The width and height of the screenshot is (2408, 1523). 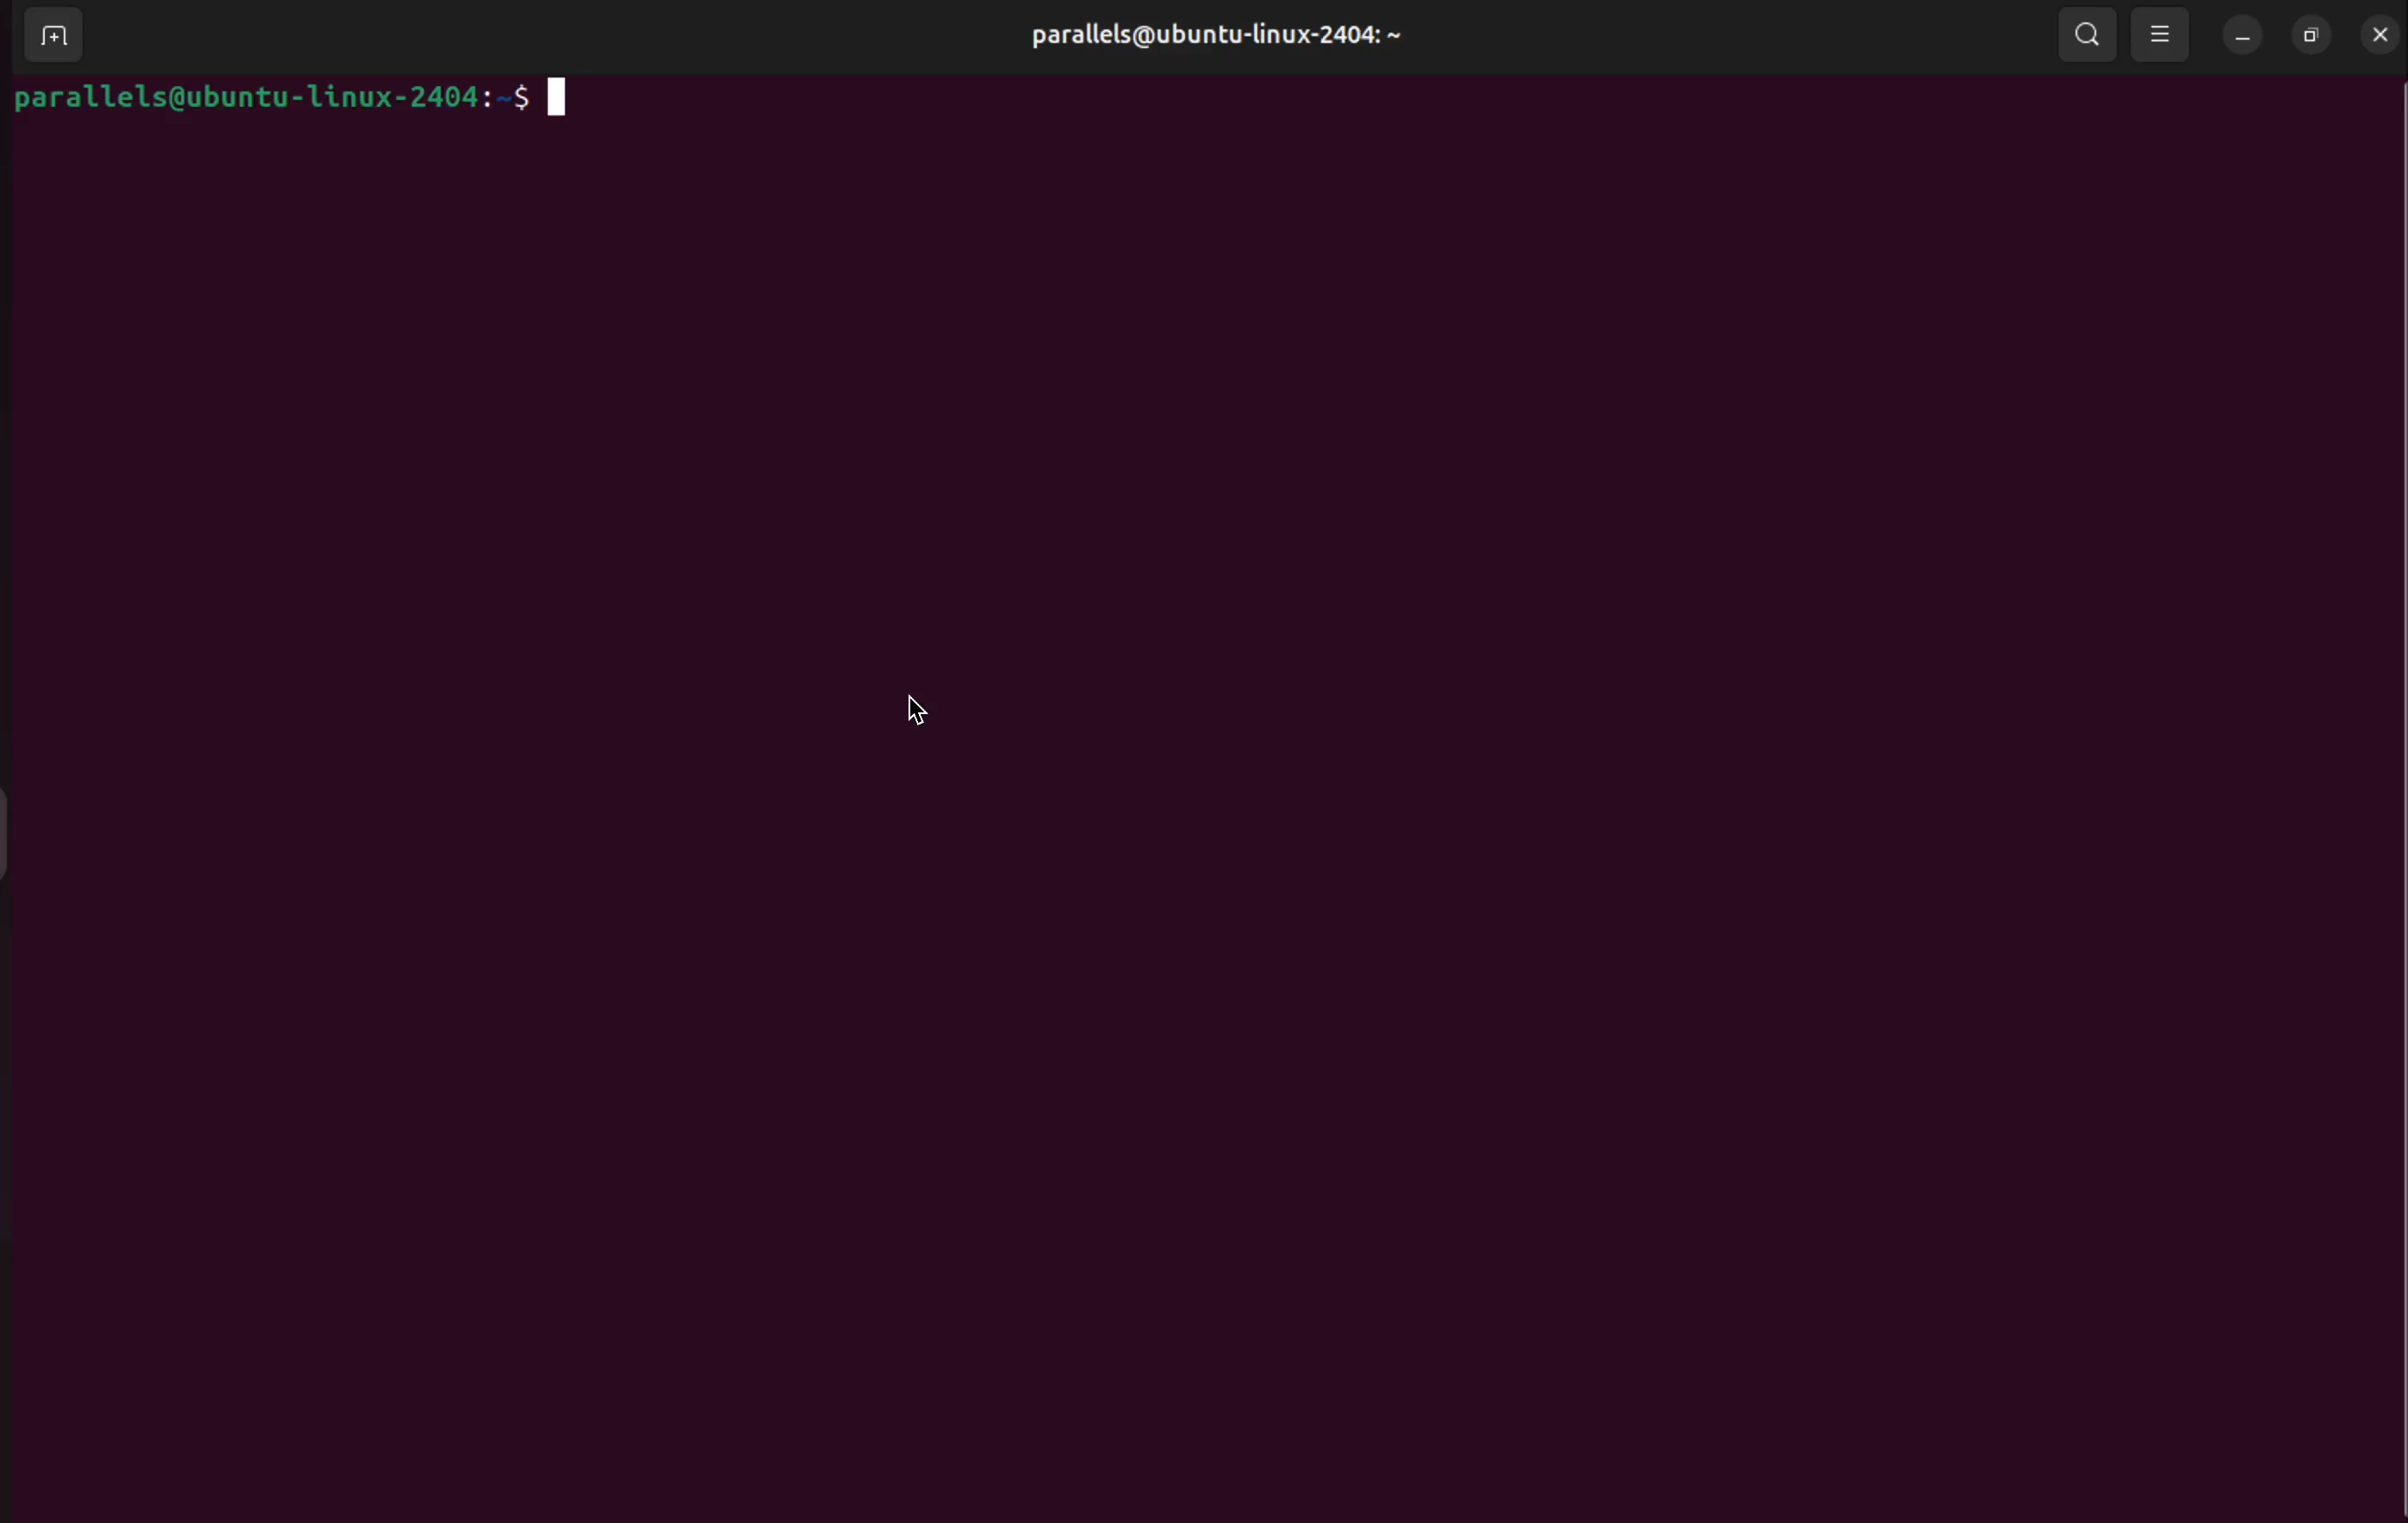 I want to click on resize, so click(x=2311, y=34).